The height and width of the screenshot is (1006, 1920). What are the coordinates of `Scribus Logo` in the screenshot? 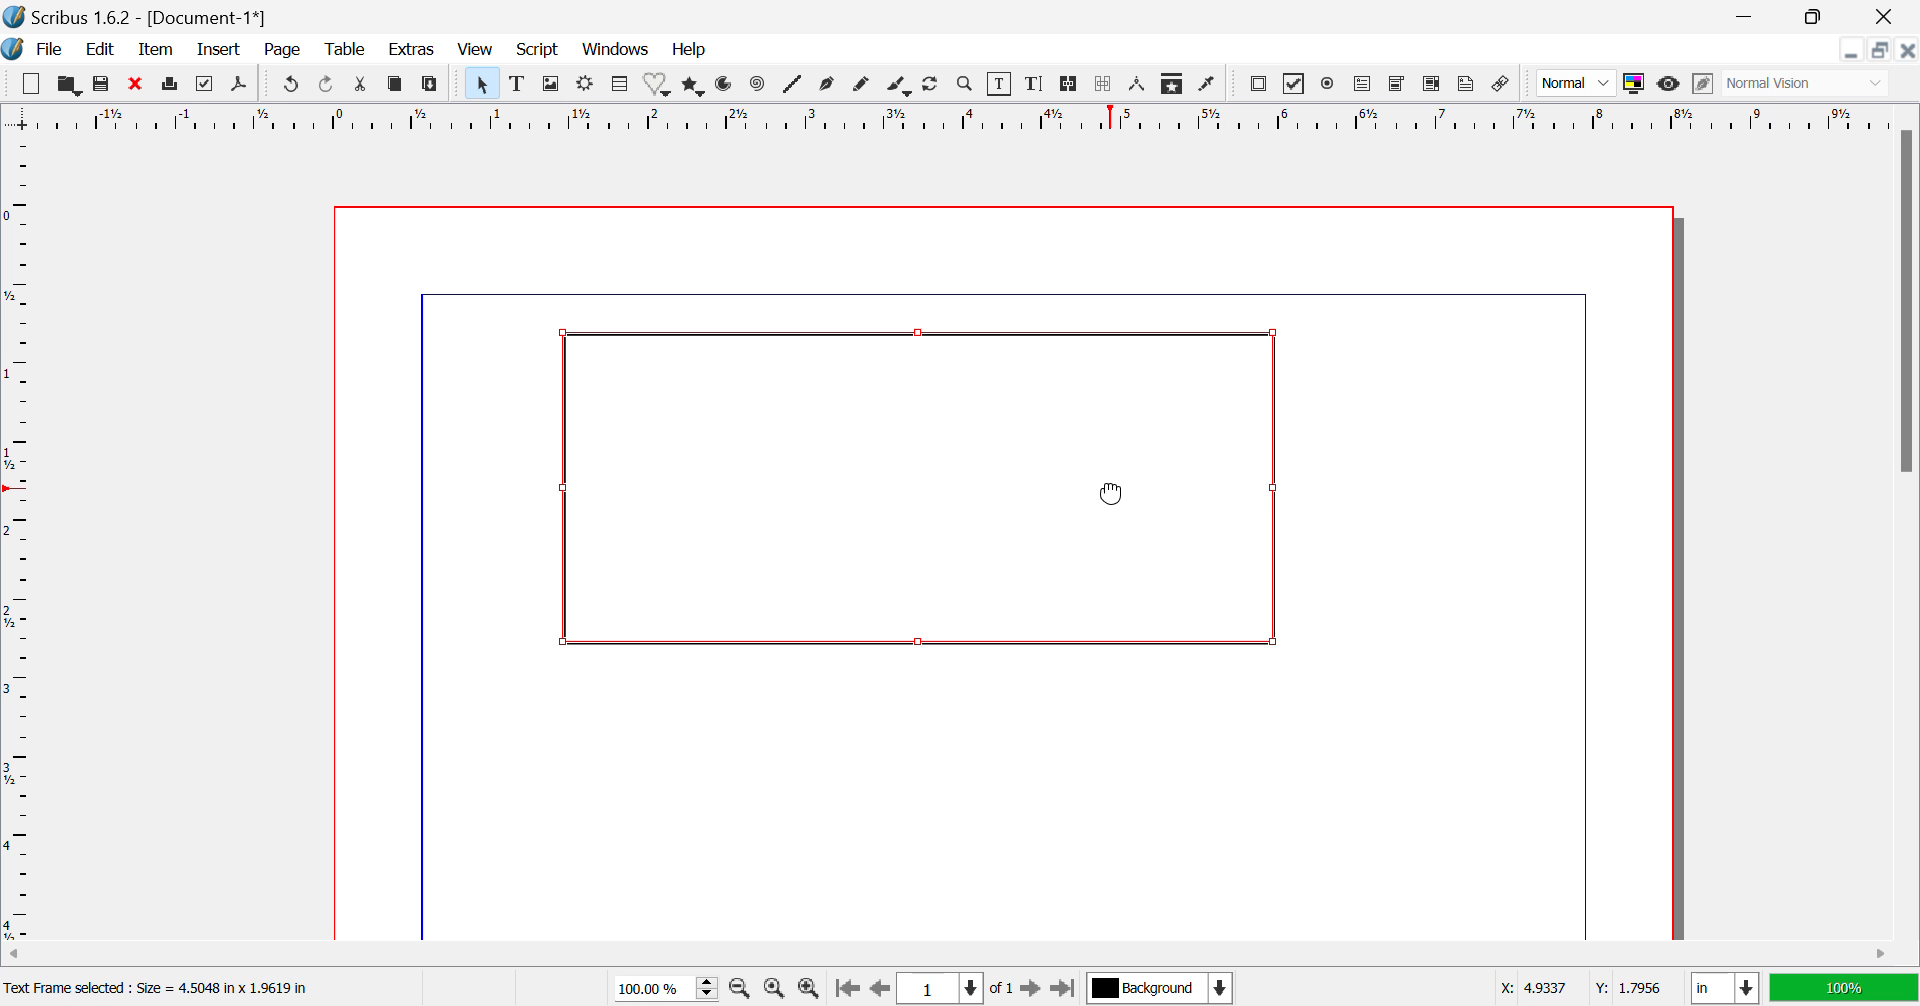 It's located at (14, 50).